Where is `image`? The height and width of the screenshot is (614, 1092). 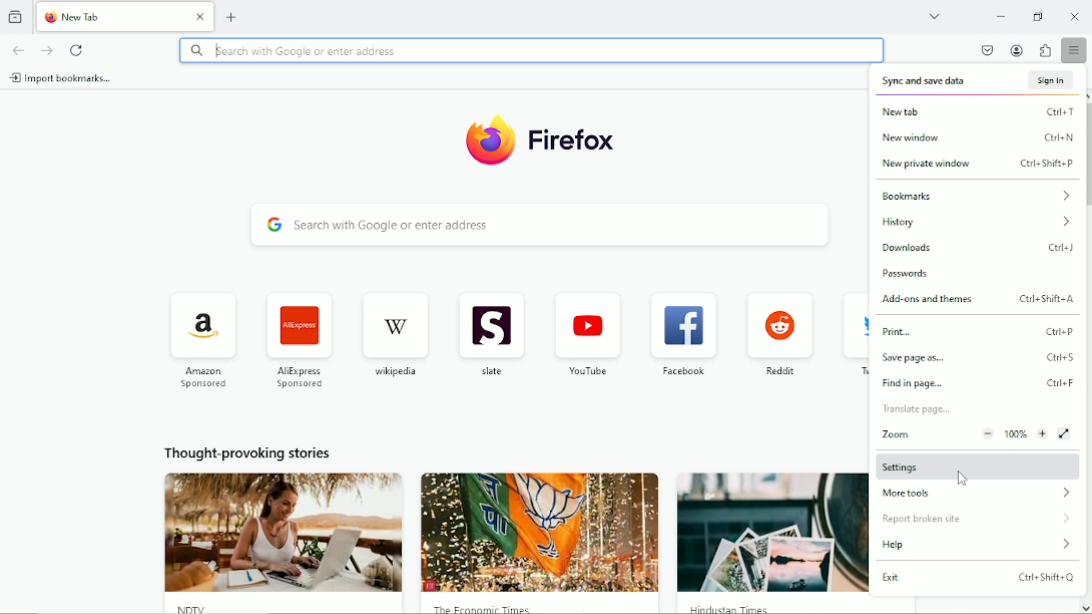
image is located at coordinates (776, 530).